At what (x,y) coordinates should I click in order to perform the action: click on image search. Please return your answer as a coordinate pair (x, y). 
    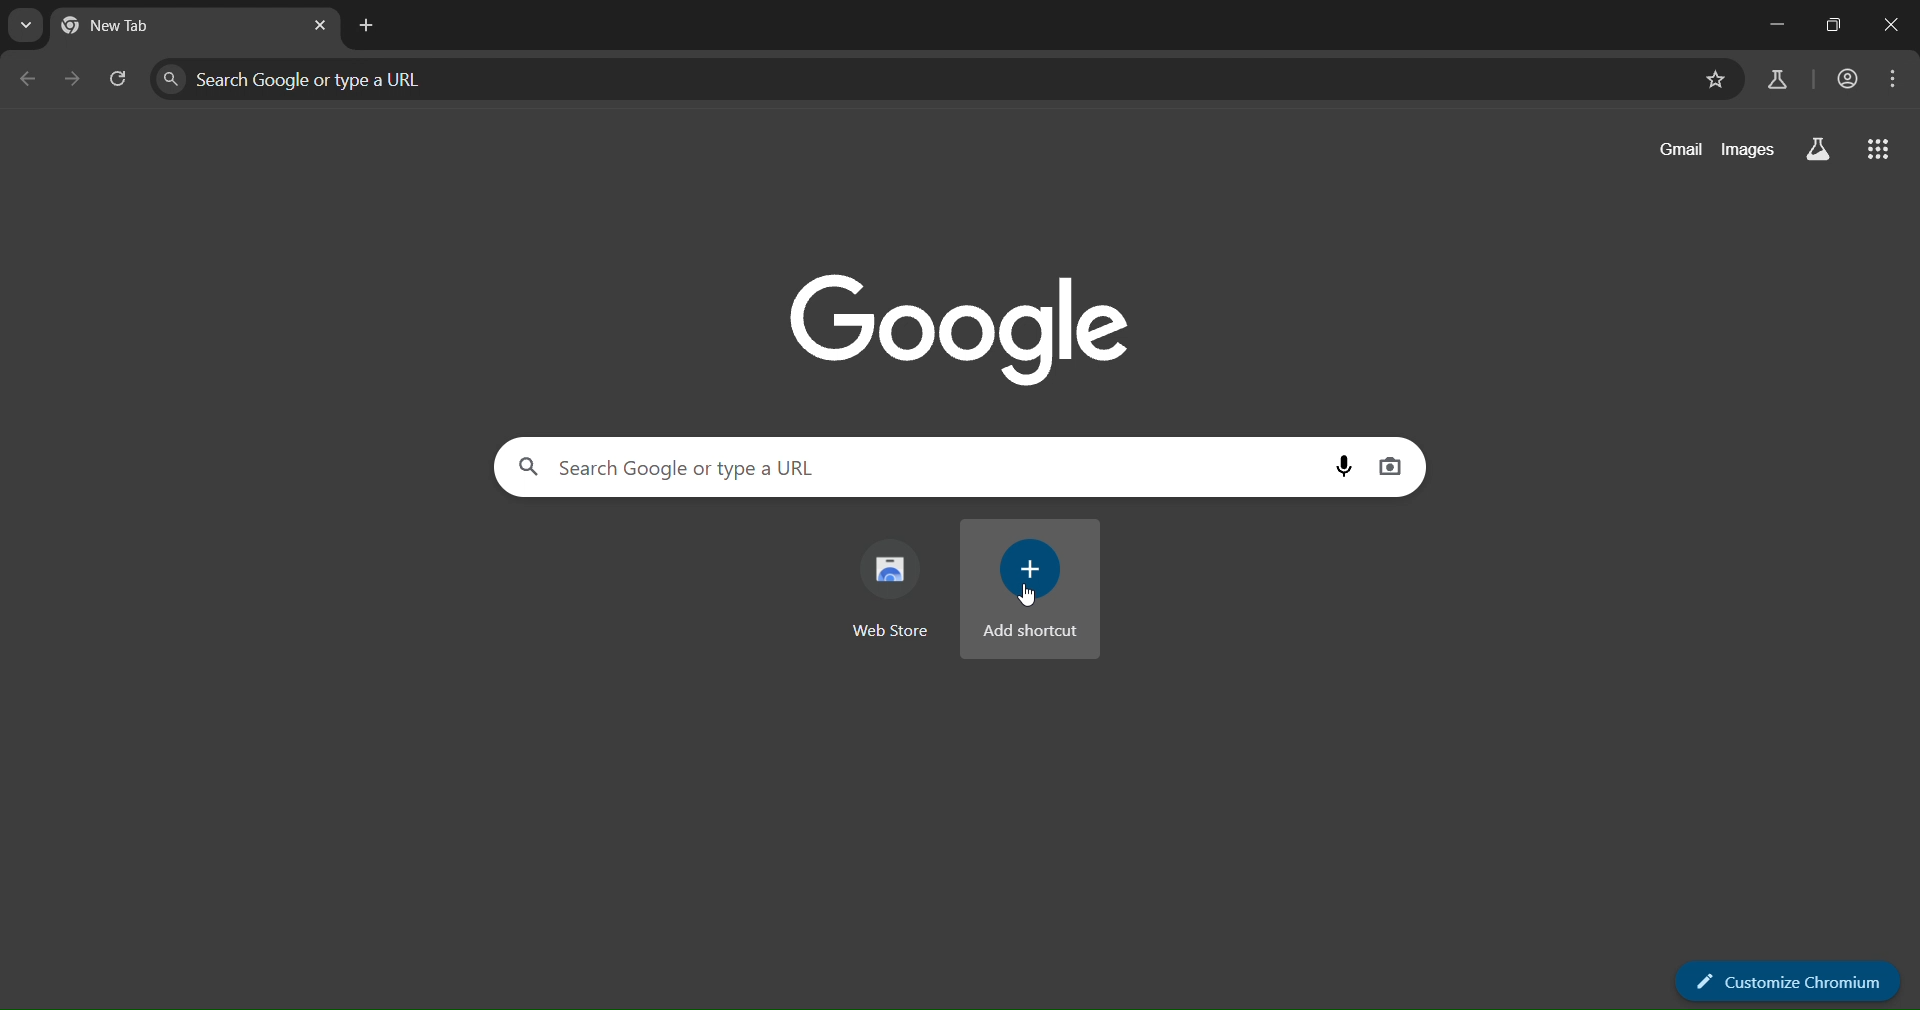
    Looking at the image, I should click on (1393, 463).